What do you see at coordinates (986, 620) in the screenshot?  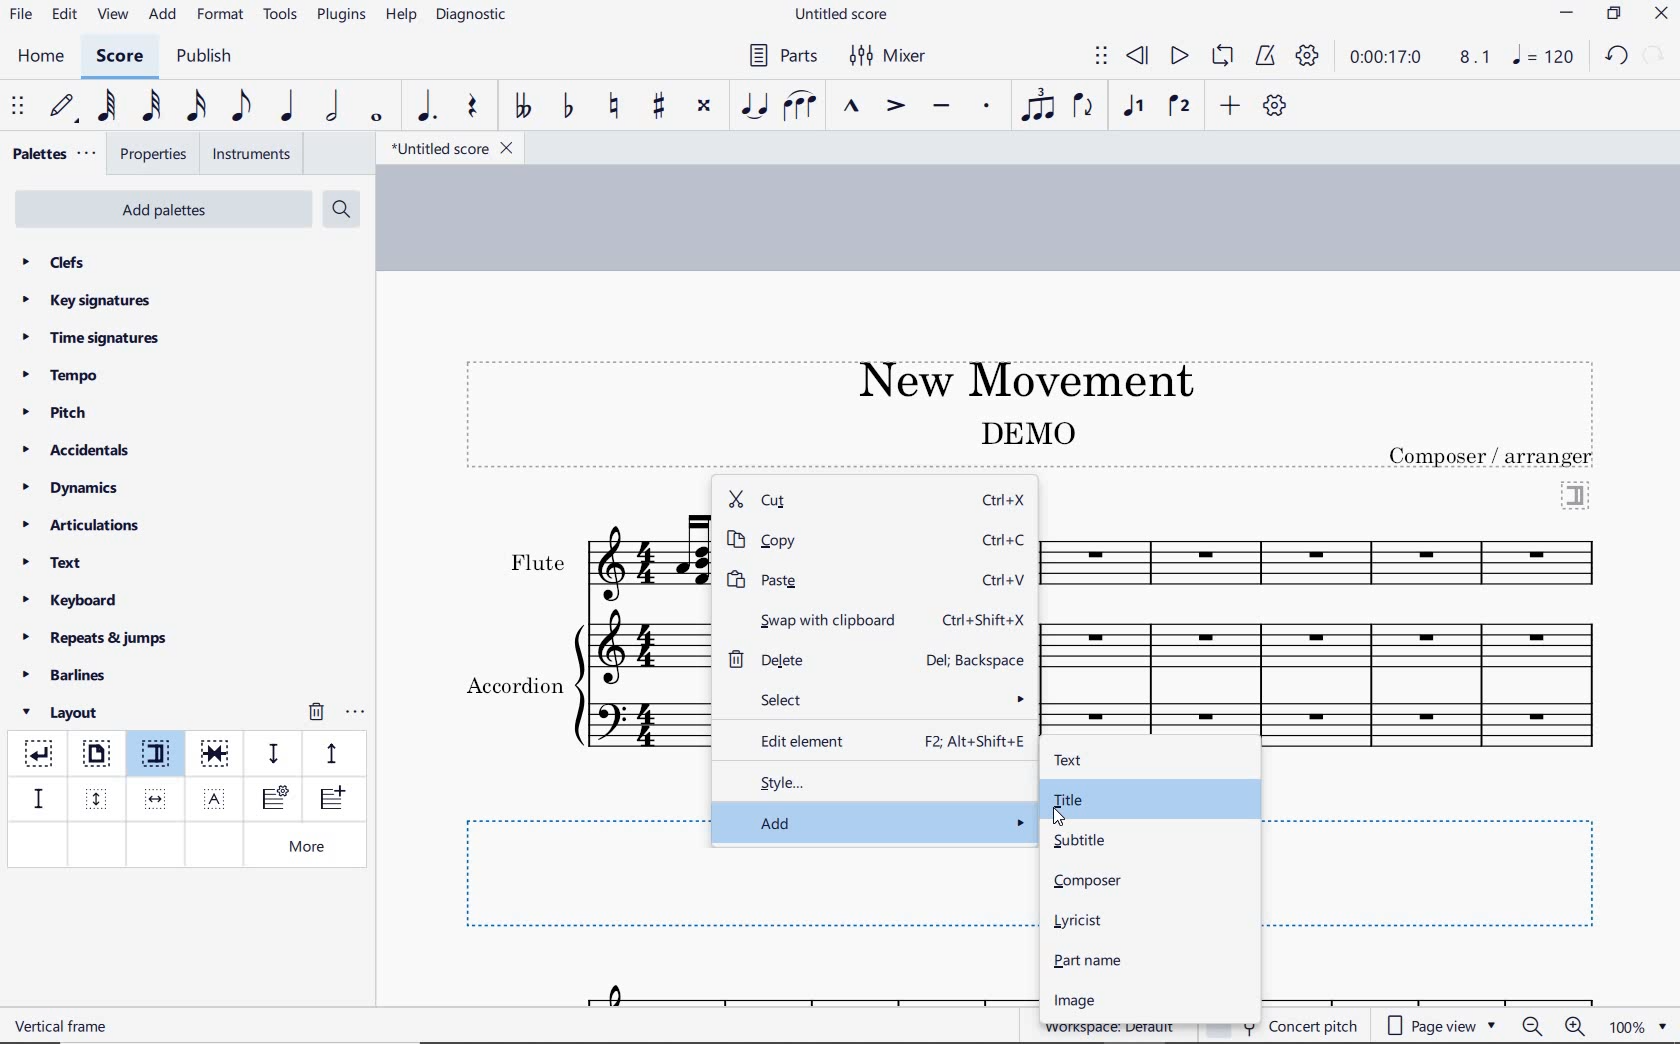 I see `Shortcut key` at bounding box center [986, 620].